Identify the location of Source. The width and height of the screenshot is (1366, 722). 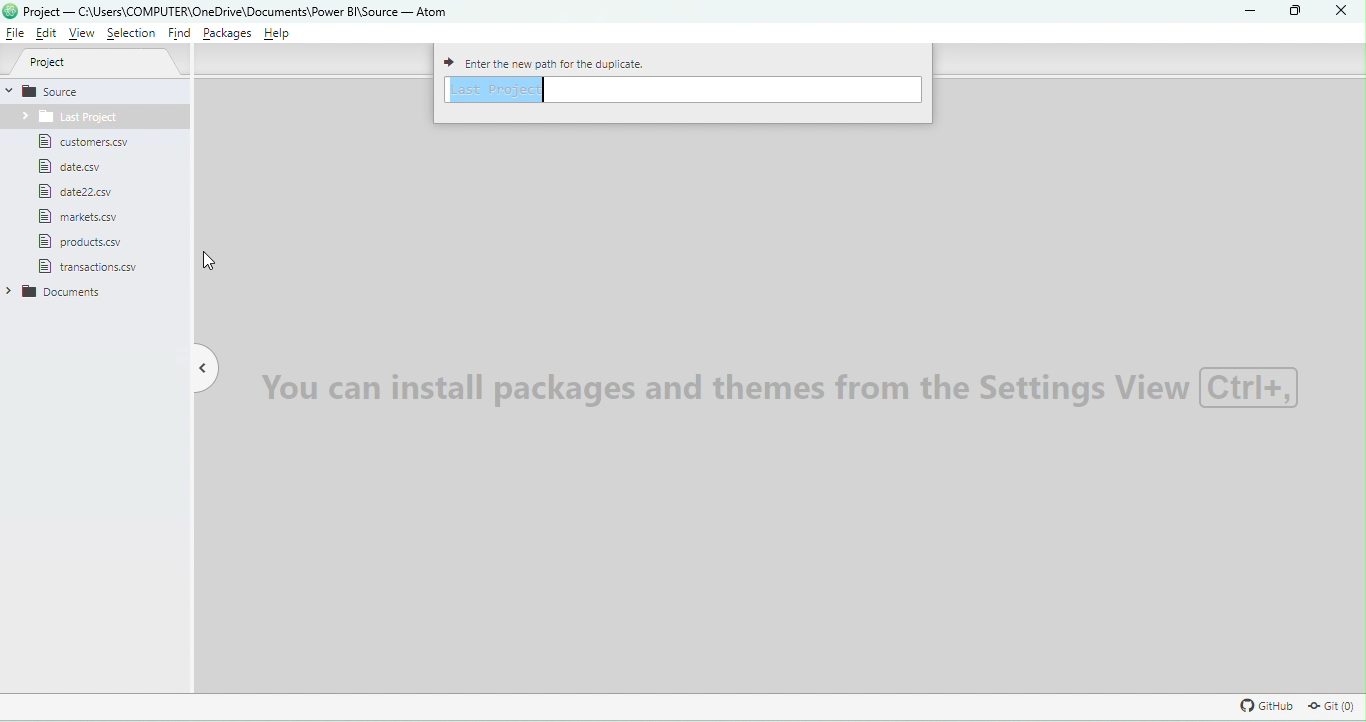
(98, 91).